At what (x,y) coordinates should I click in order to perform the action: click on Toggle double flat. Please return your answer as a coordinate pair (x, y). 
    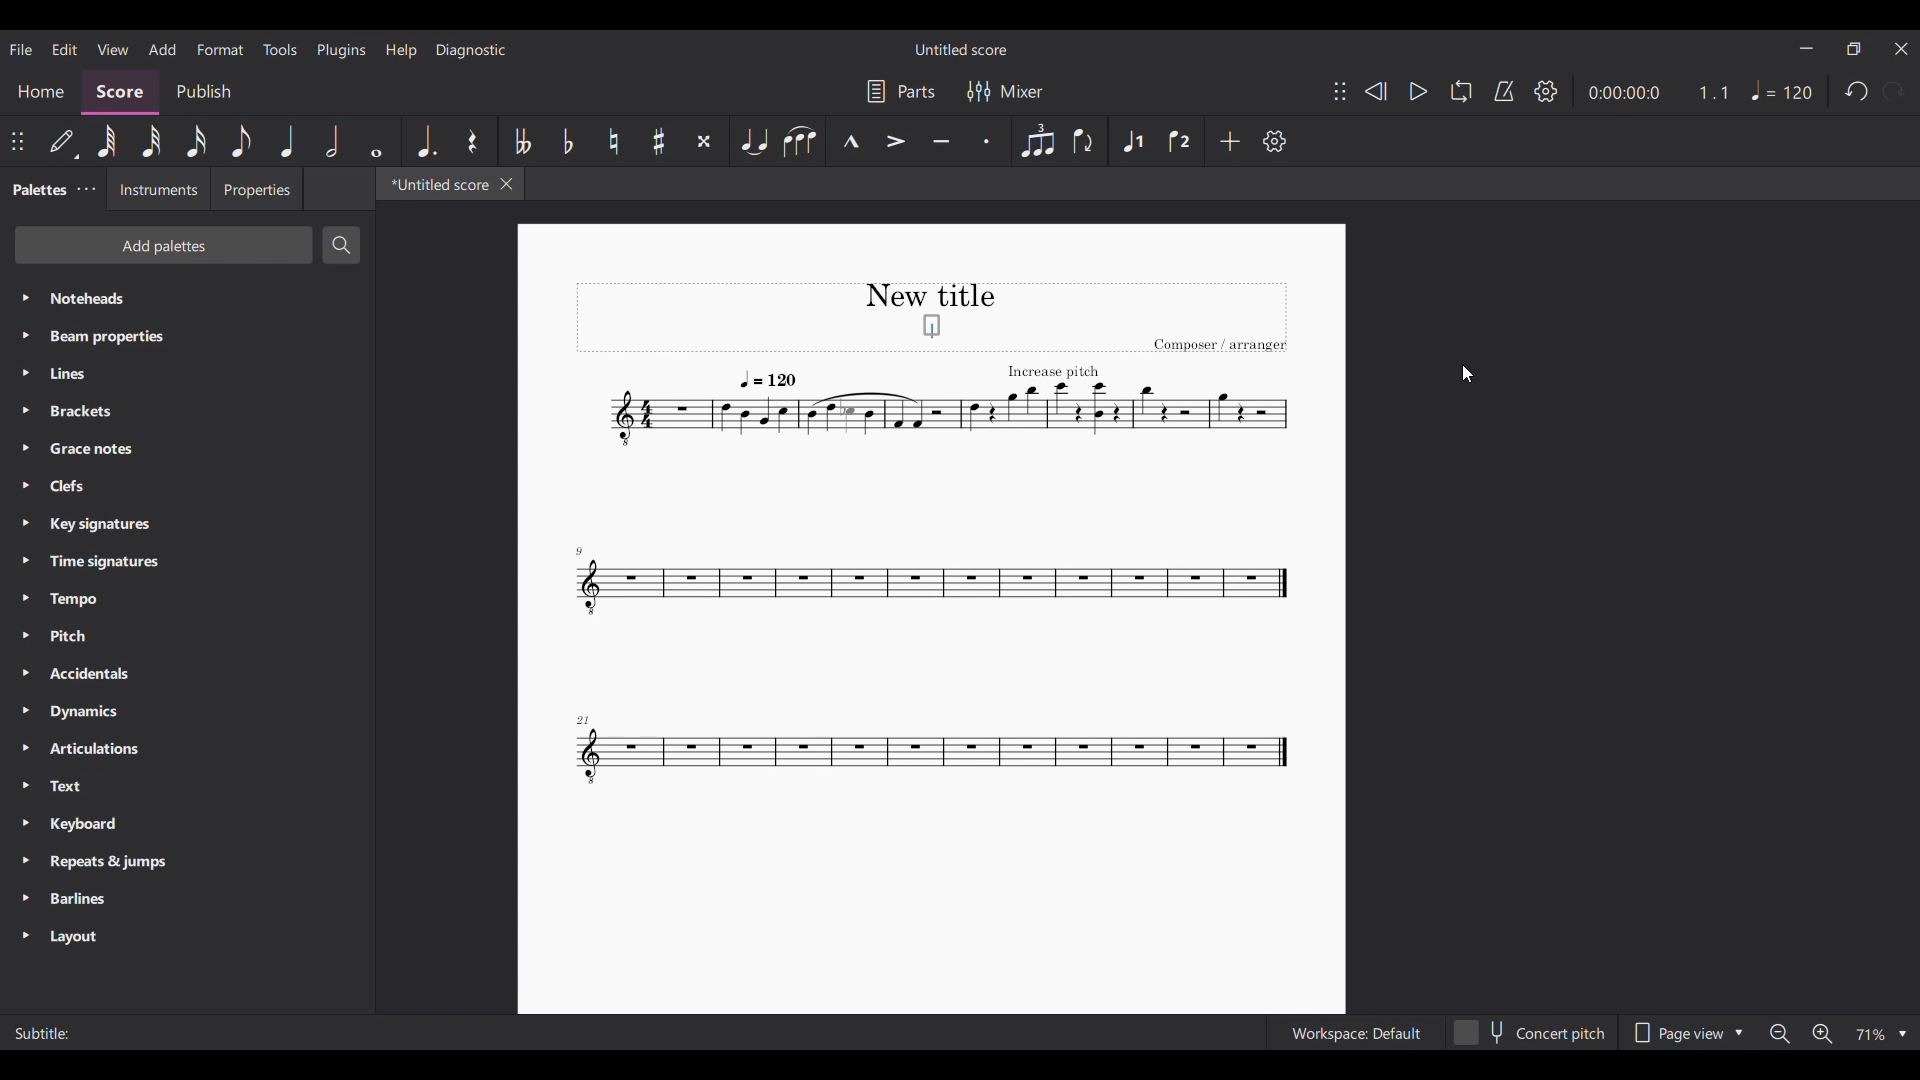
    Looking at the image, I should click on (521, 142).